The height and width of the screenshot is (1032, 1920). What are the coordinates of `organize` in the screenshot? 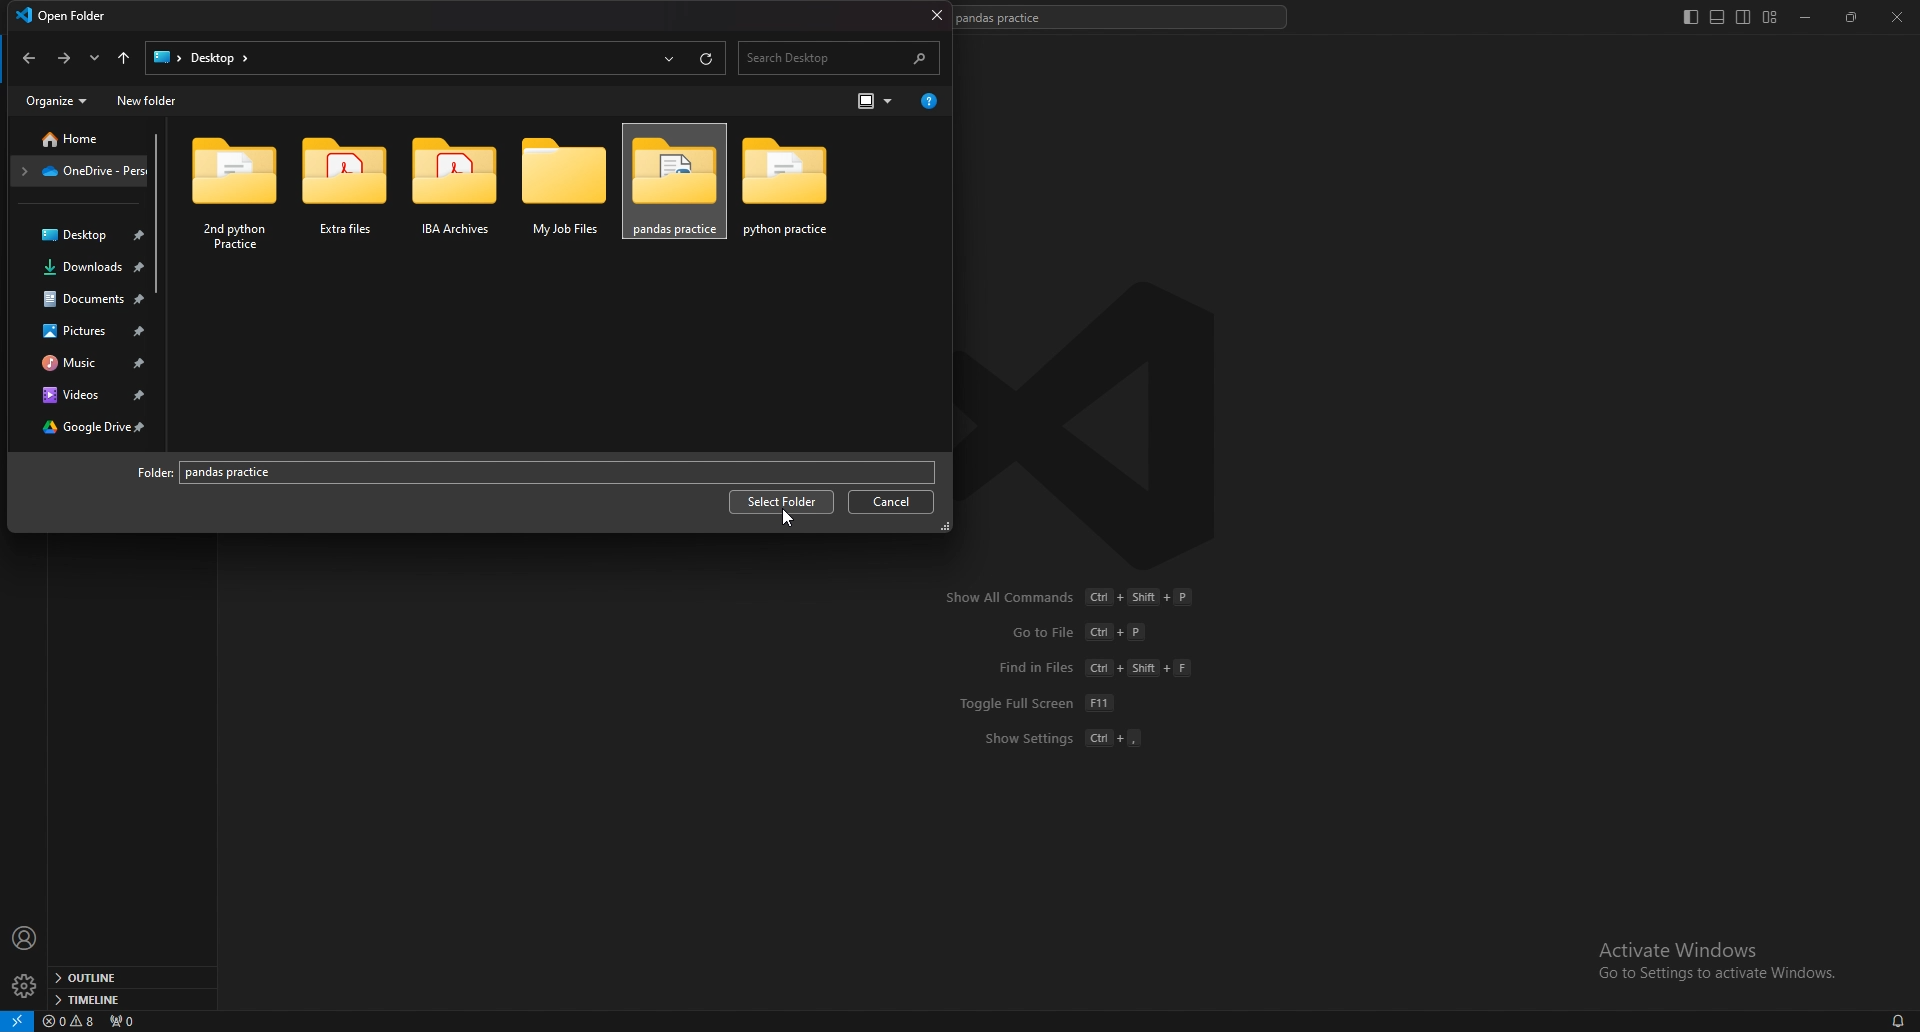 It's located at (59, 100).